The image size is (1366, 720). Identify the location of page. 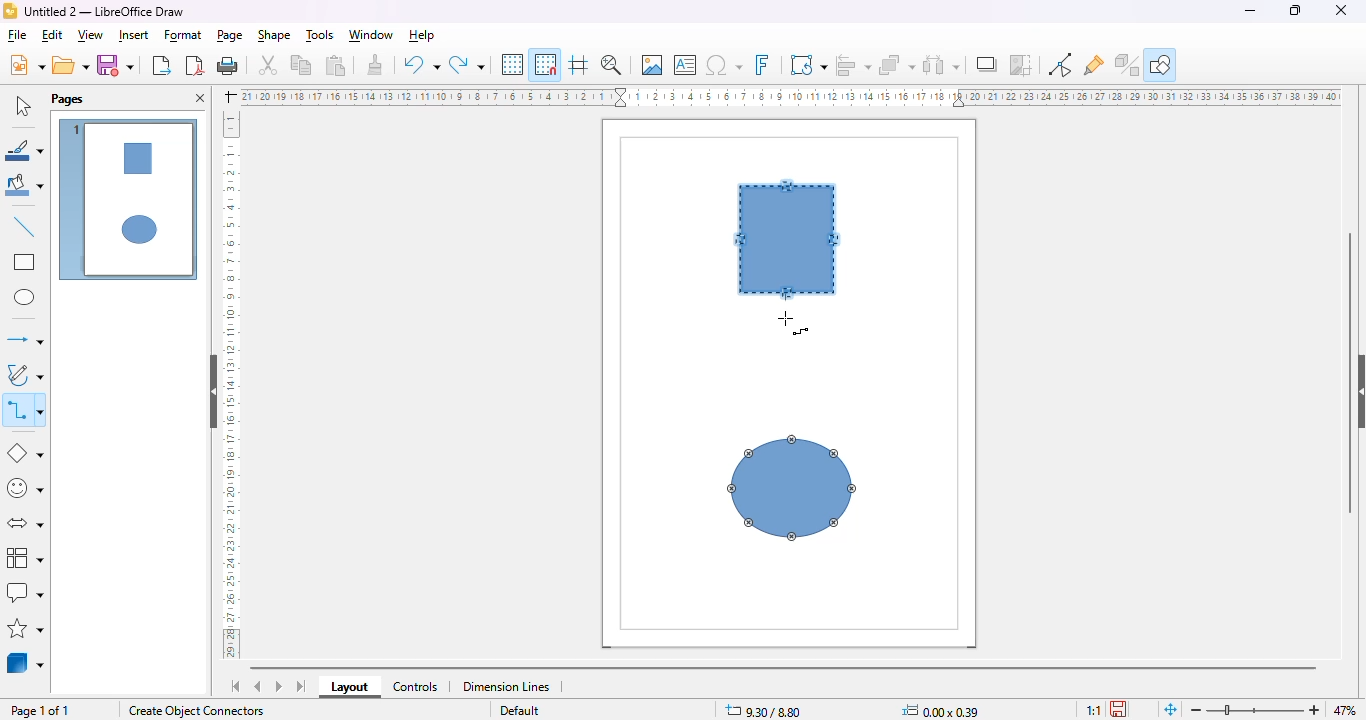
(231, 35).